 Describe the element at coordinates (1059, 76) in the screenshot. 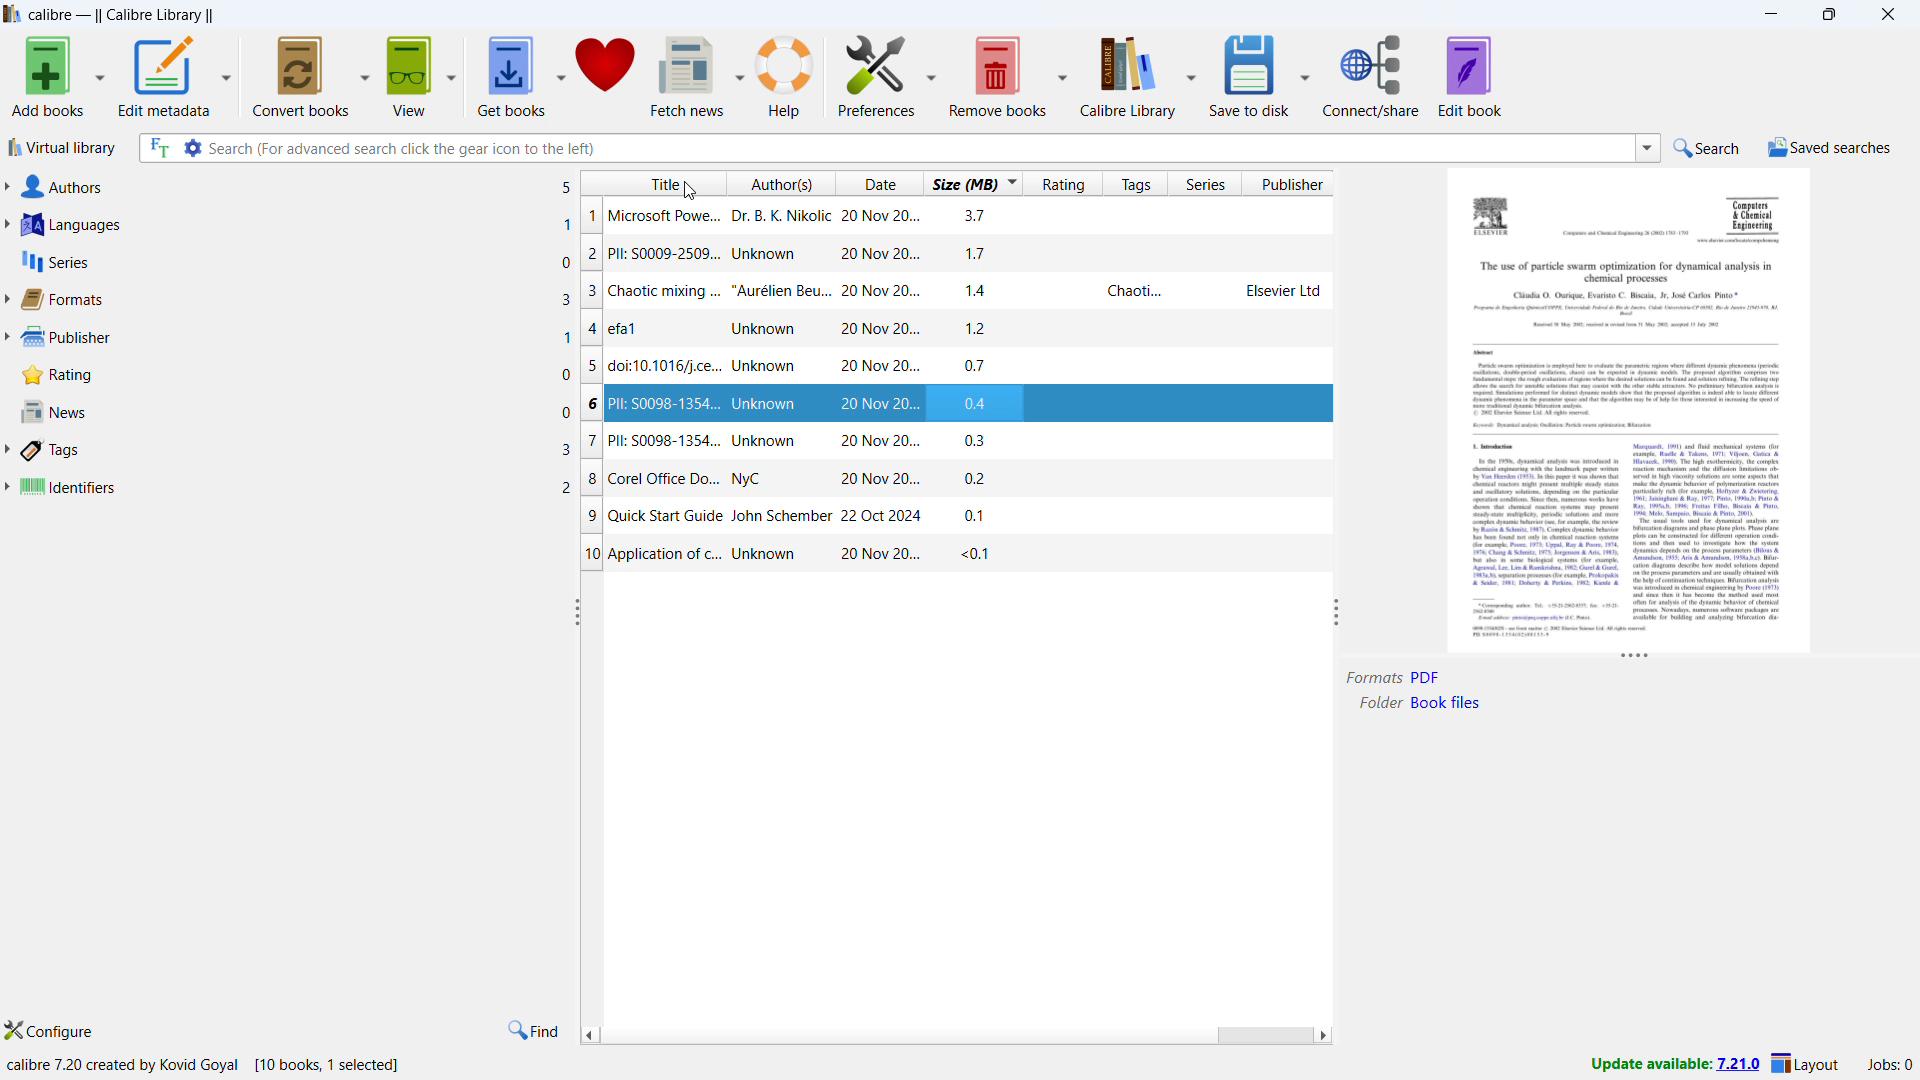

I see `remove books options` at that location.